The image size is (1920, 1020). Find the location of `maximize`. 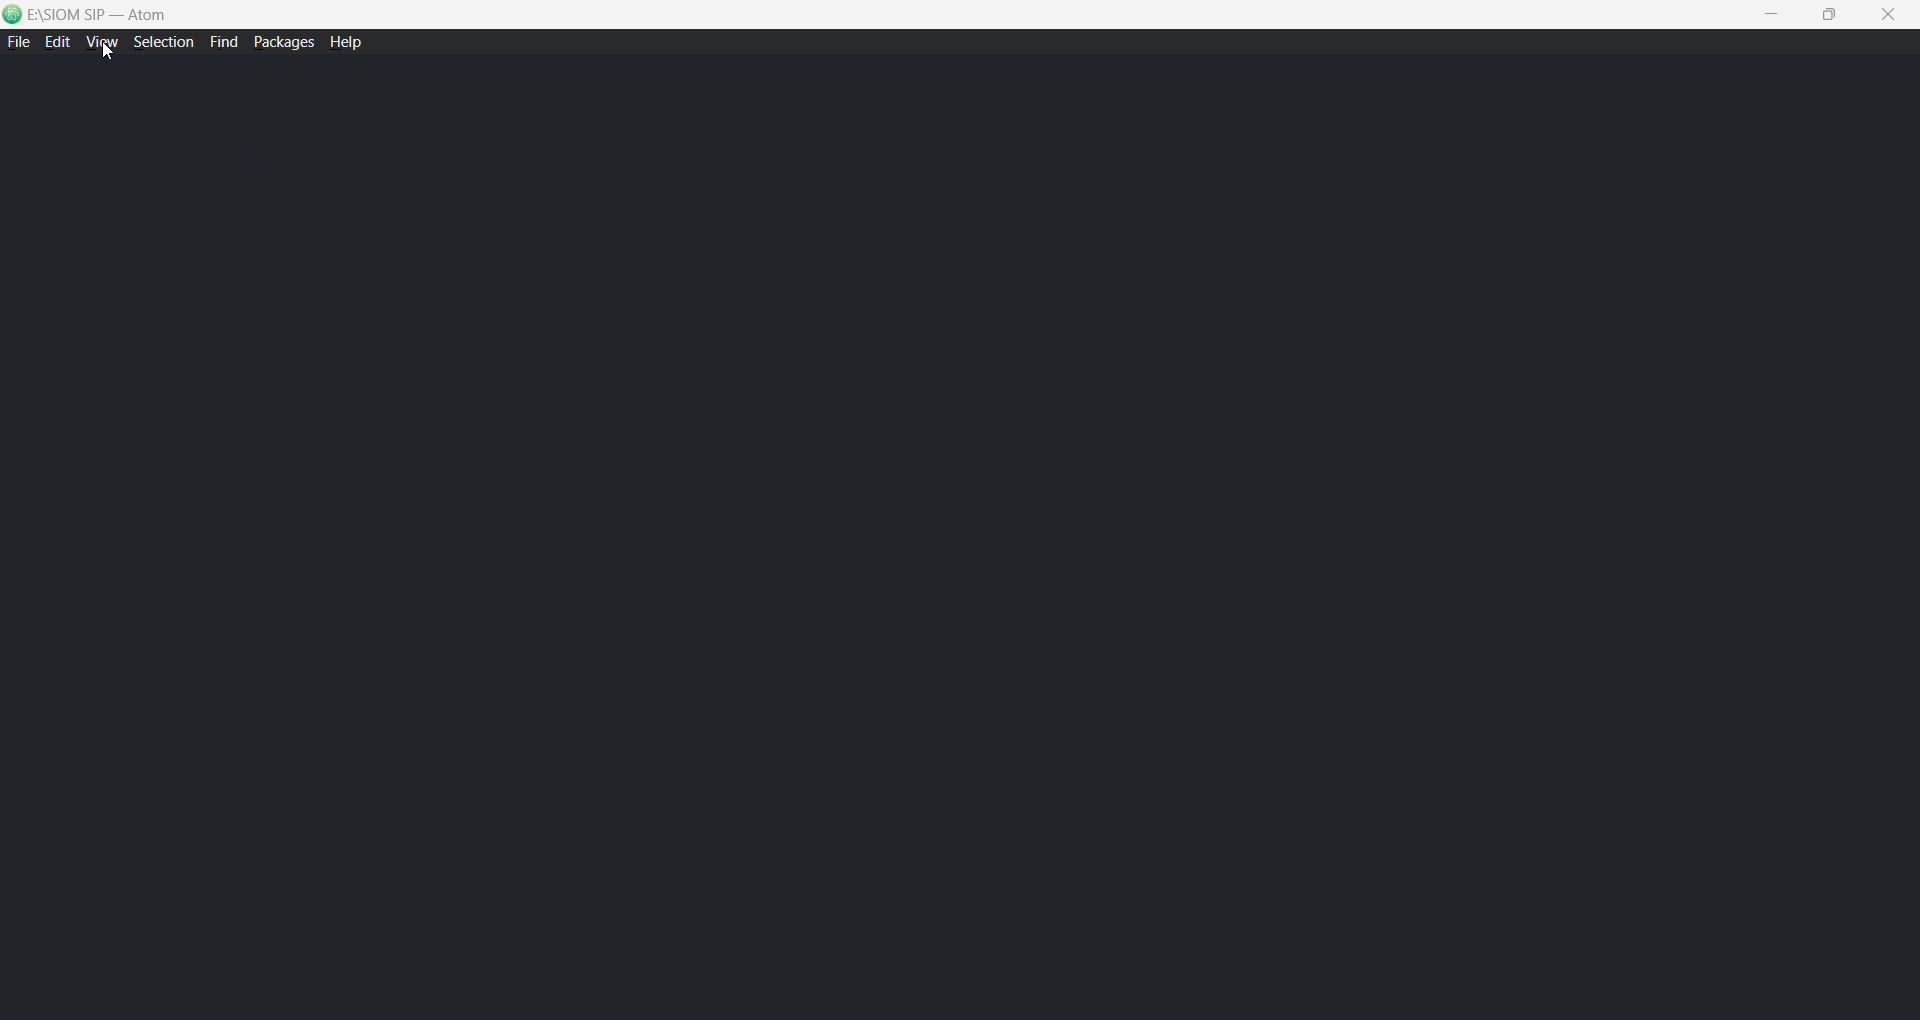

maximize is located at coordinates (1833, 16).